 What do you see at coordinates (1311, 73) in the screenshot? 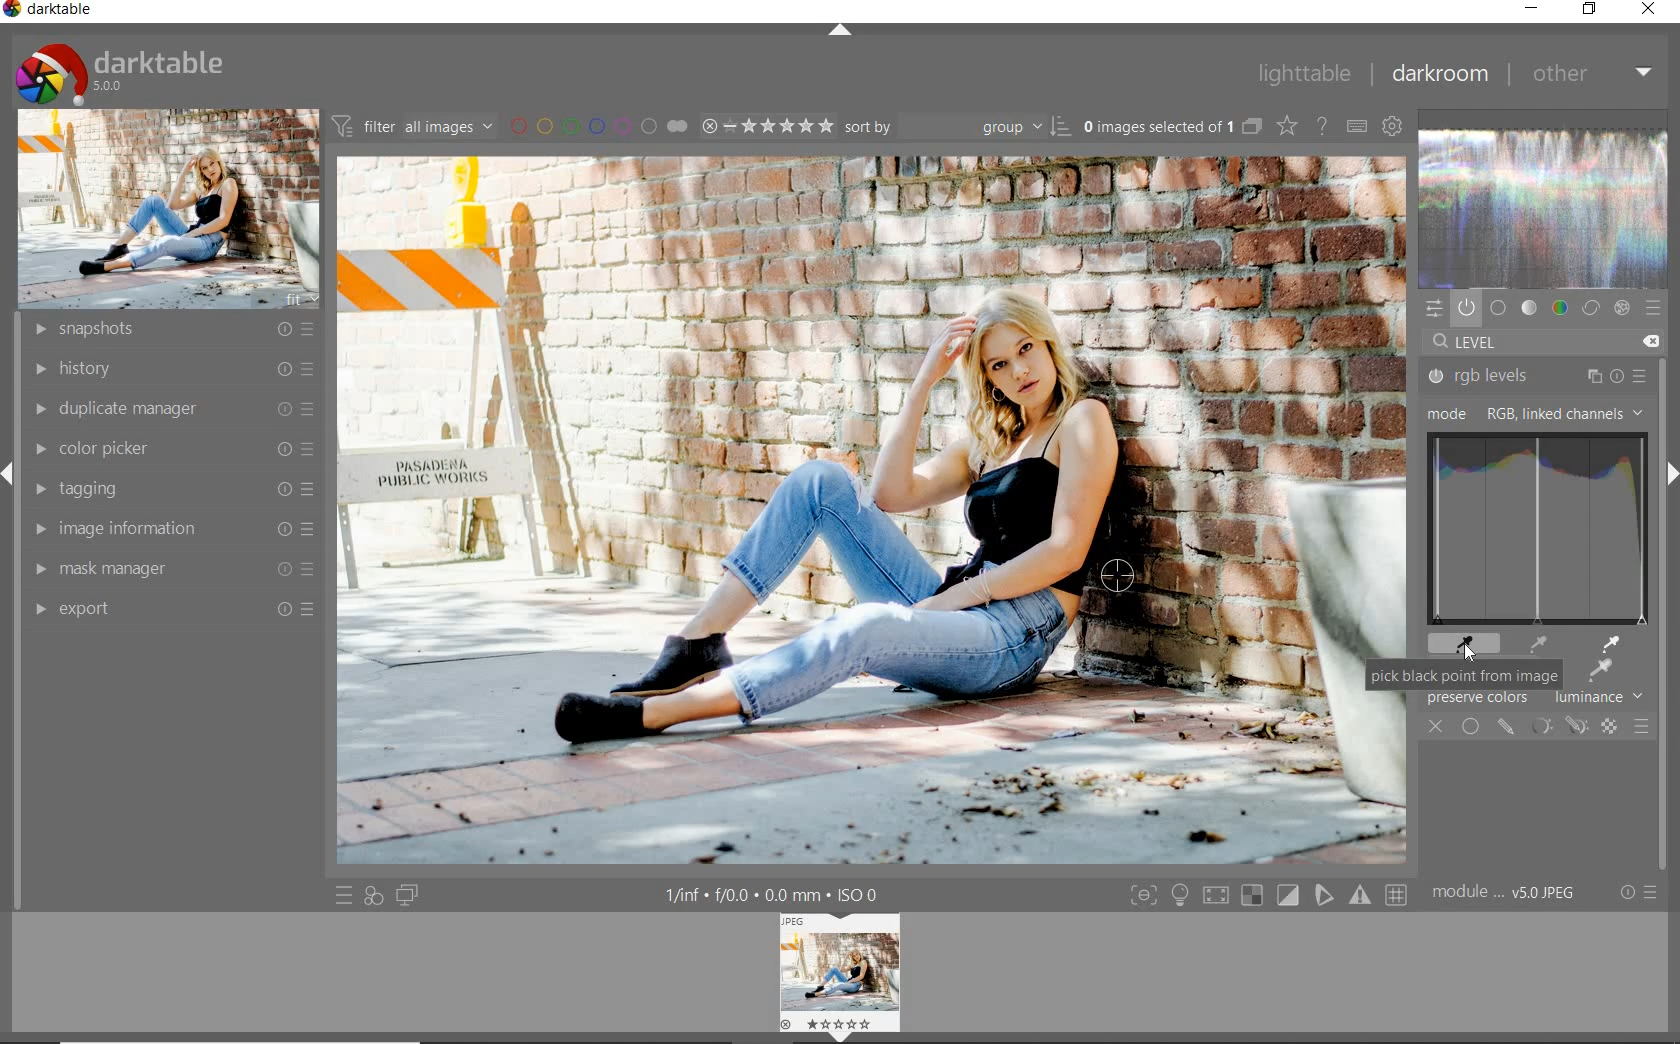
I see `lighttable` at bounding box center [1311, 73].